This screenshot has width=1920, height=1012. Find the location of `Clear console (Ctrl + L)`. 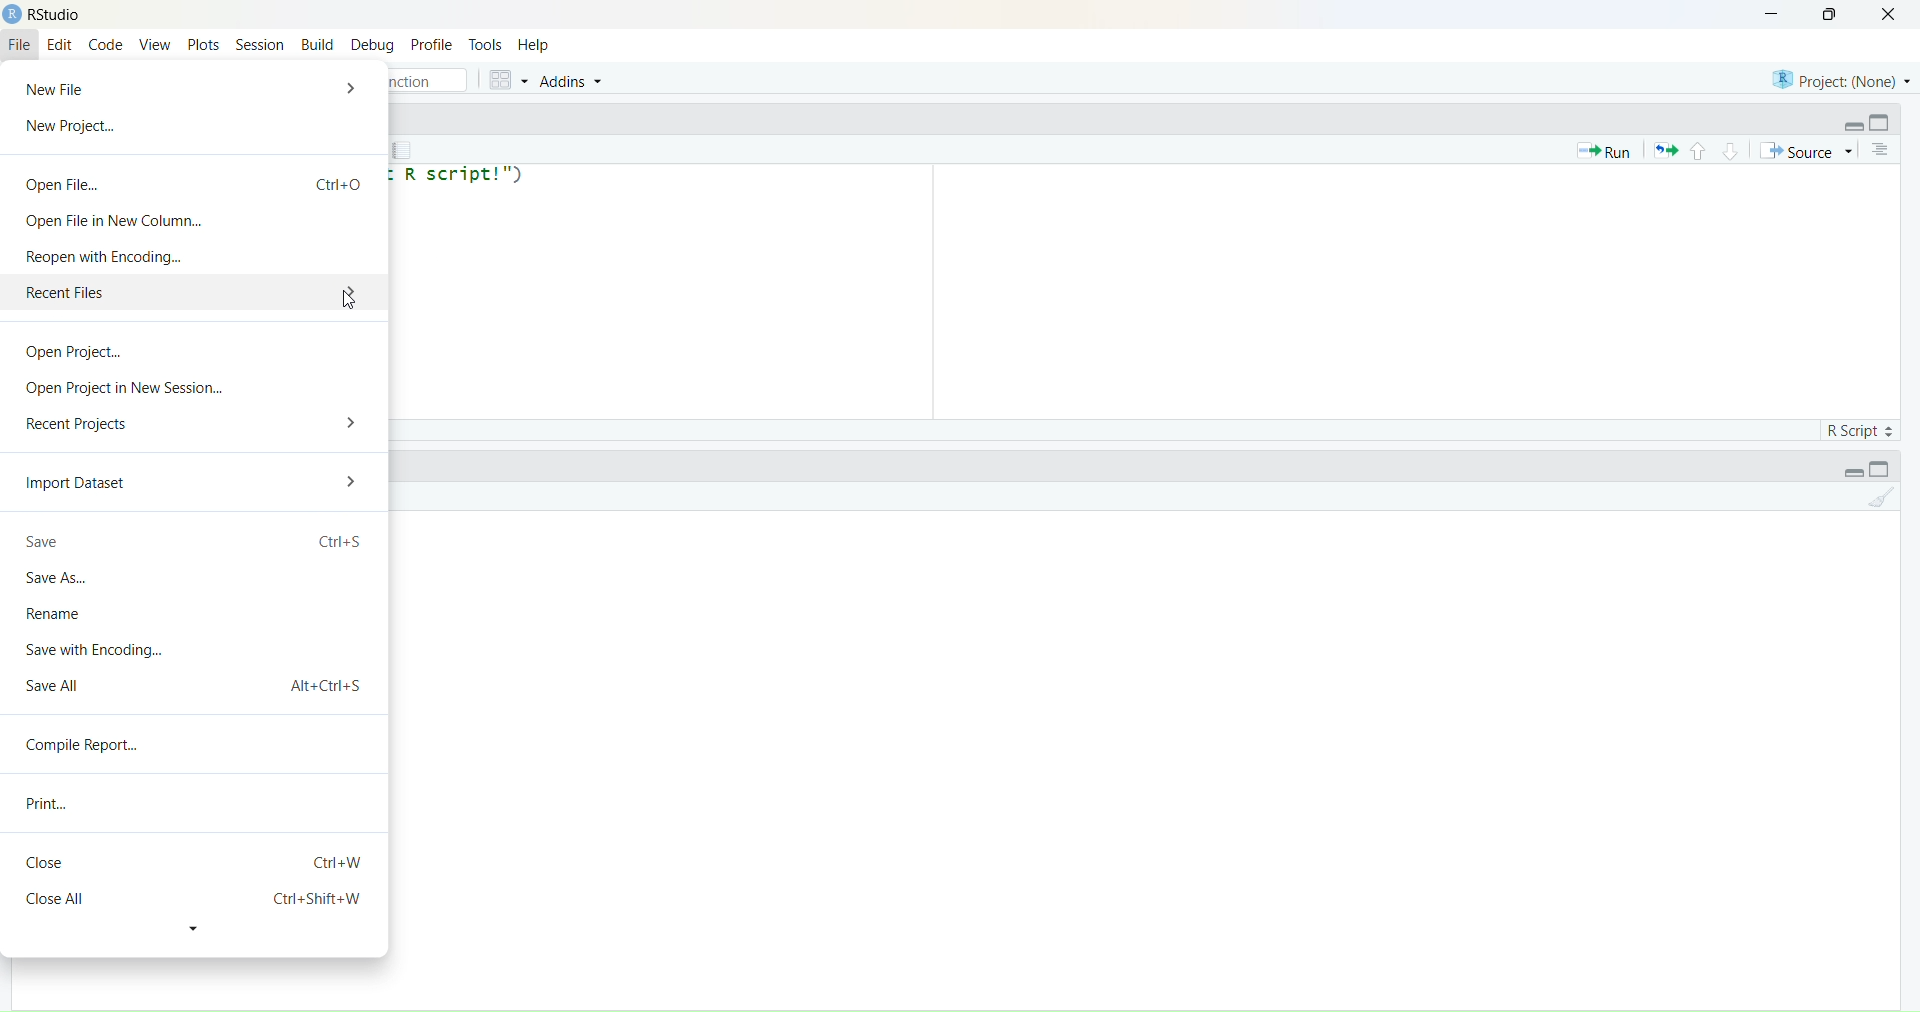

Clear console (Ctrl + L) is located at coordinates (1875, 503).